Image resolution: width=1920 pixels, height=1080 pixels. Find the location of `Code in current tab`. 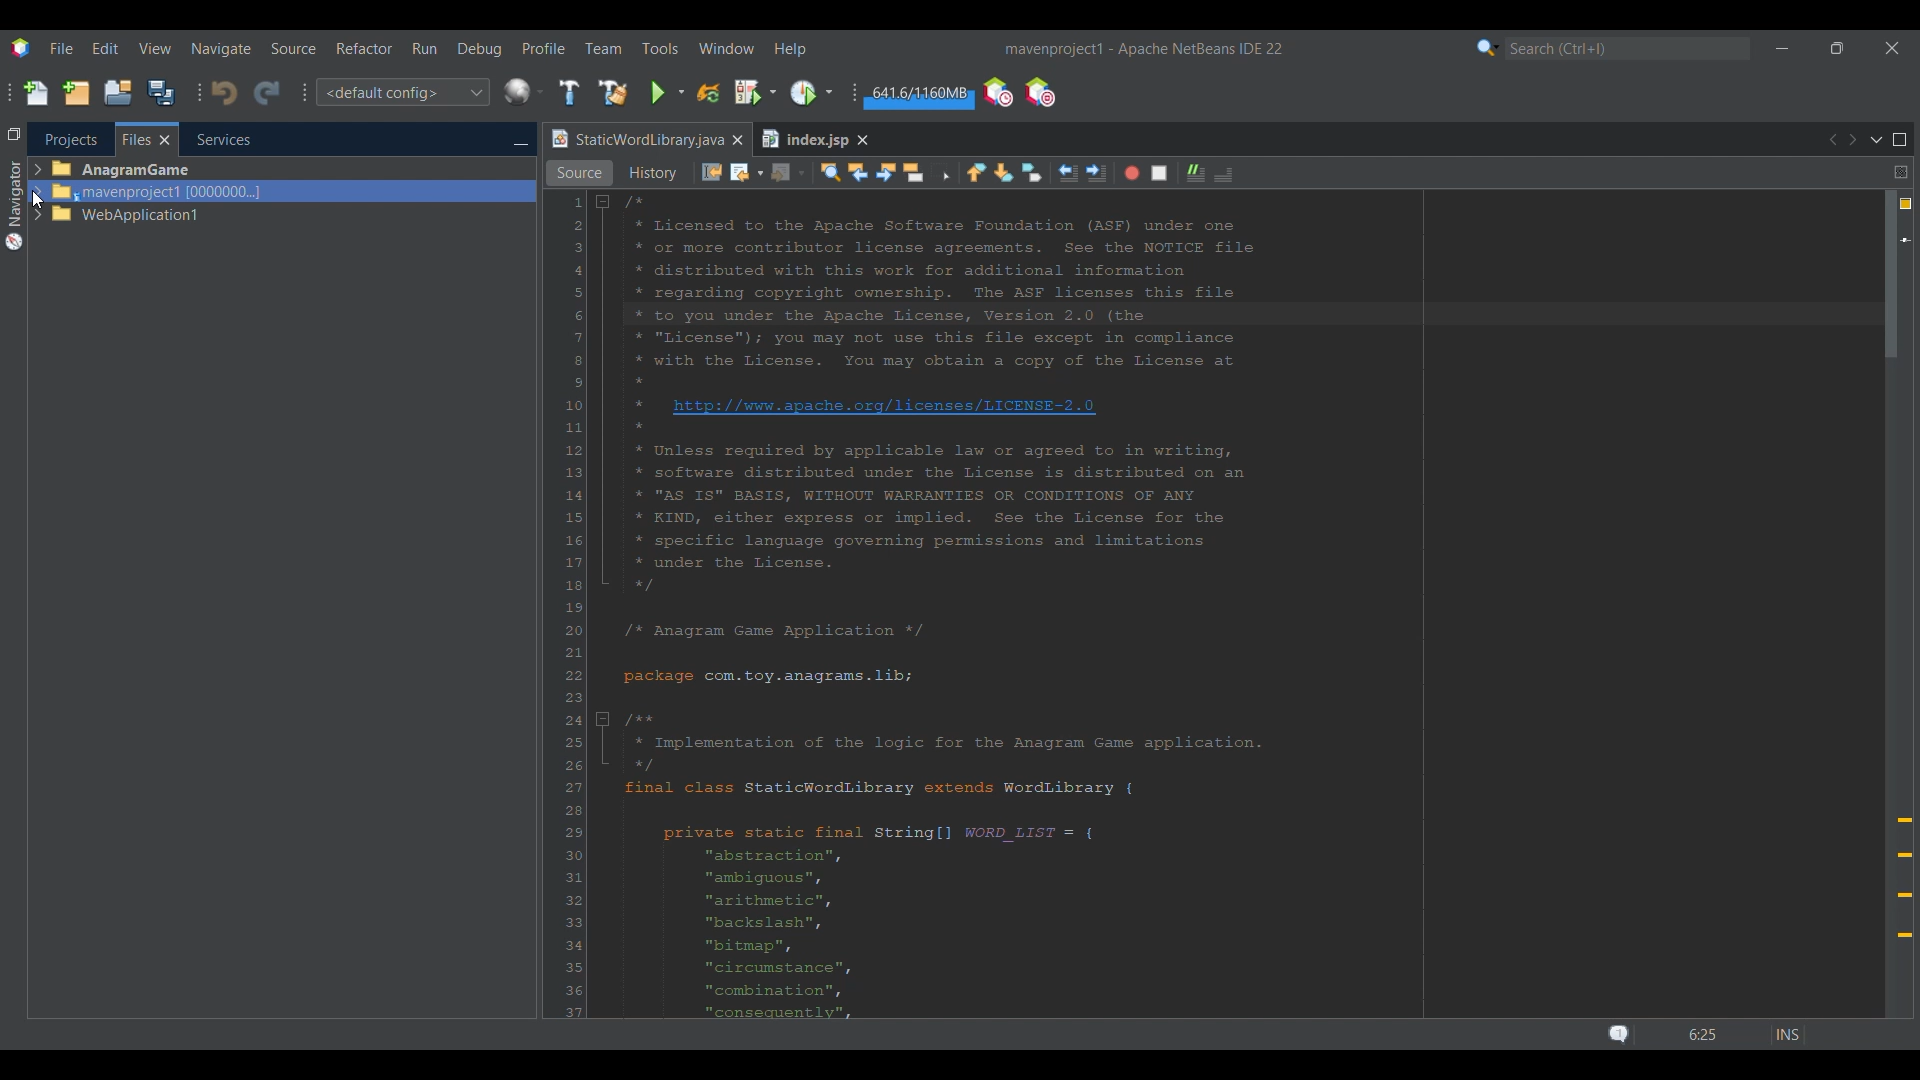

Code in current tab is located at coordinates (1219, 606).